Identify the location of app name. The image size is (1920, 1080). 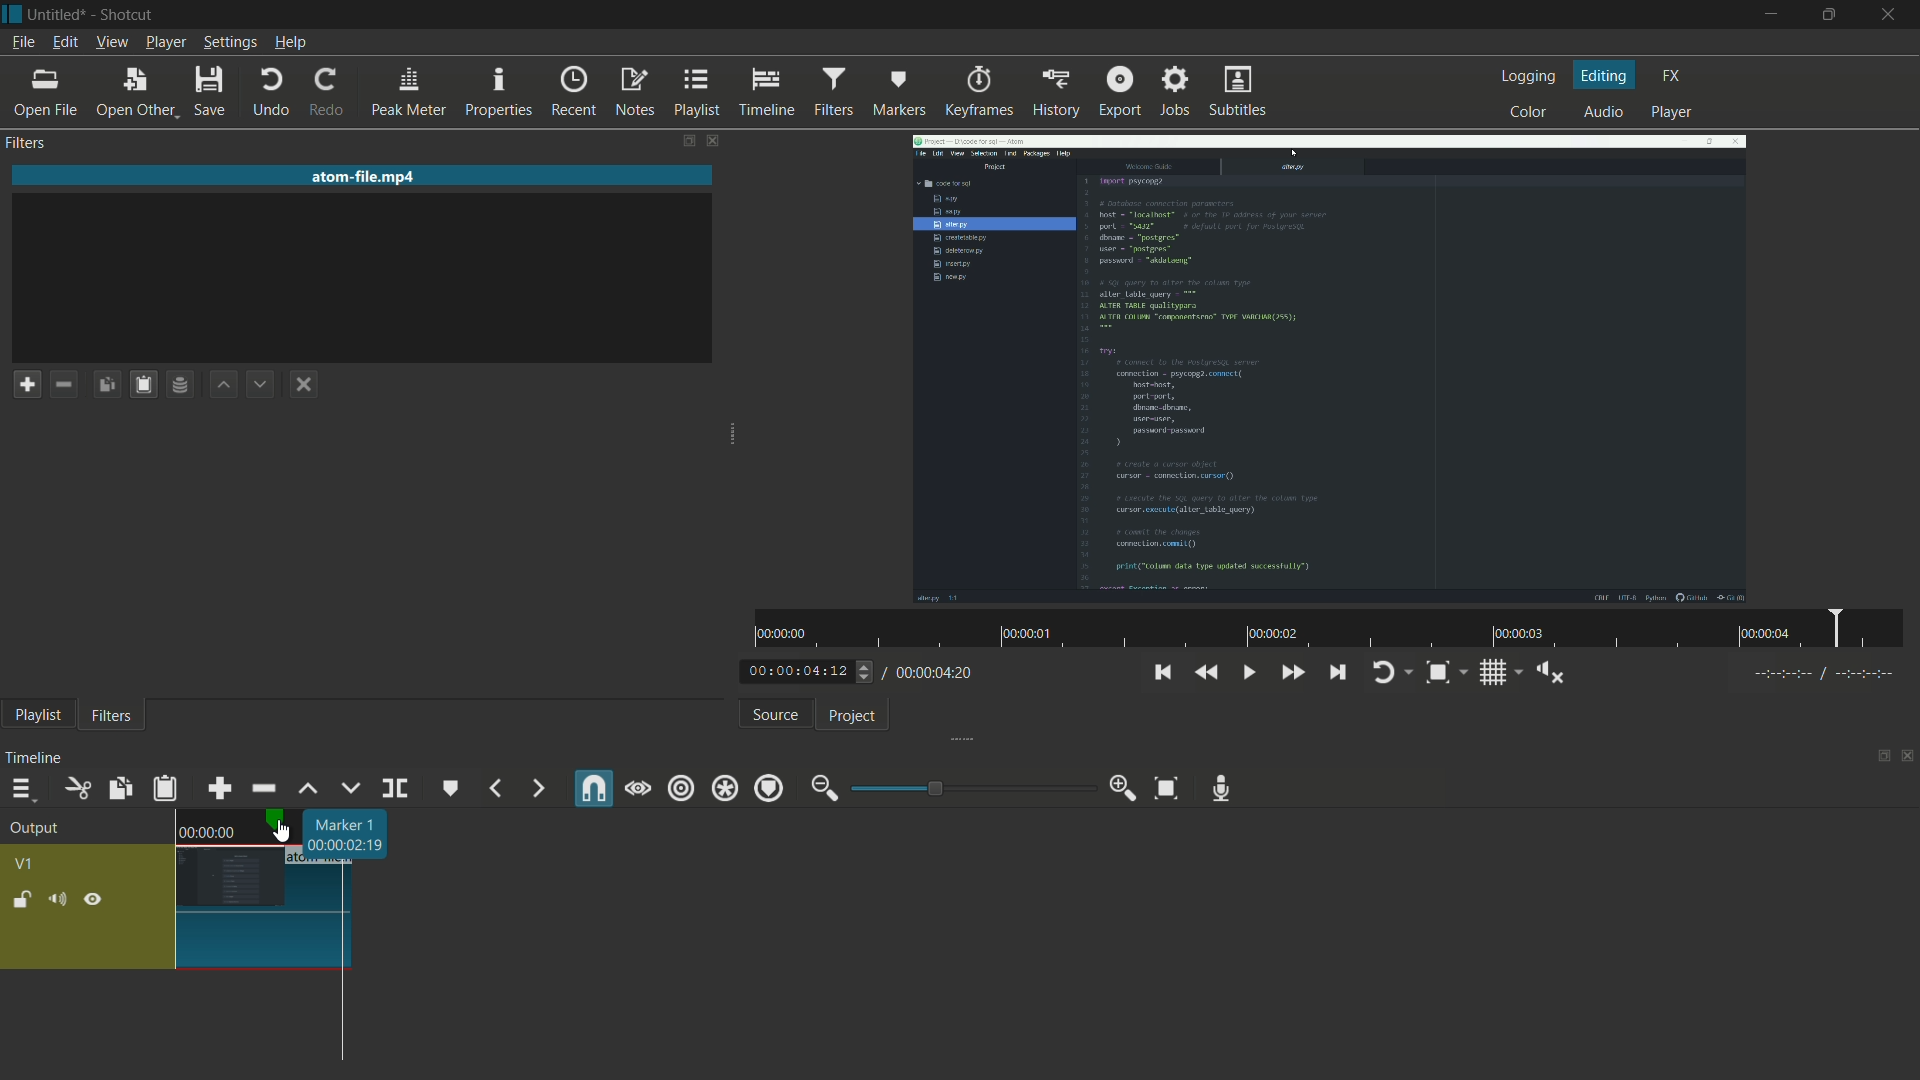
(126, 15).